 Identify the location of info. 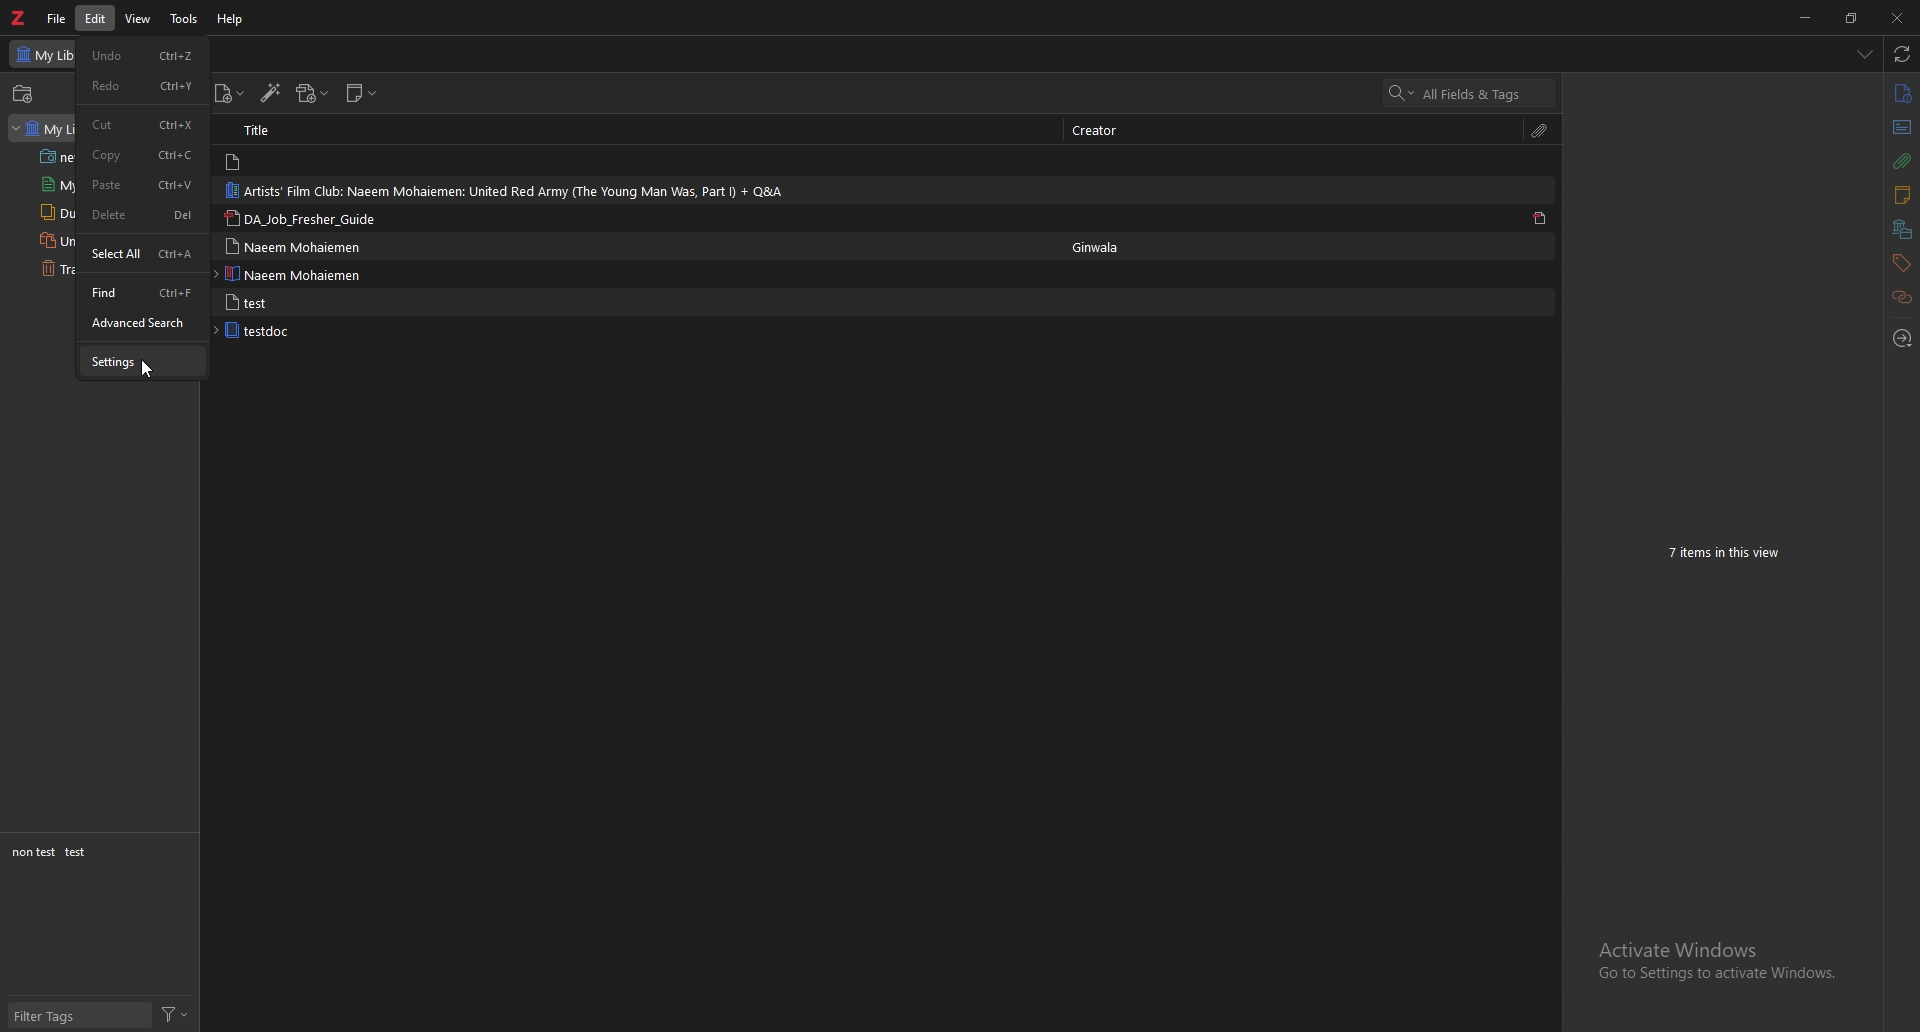
(1901, 93).